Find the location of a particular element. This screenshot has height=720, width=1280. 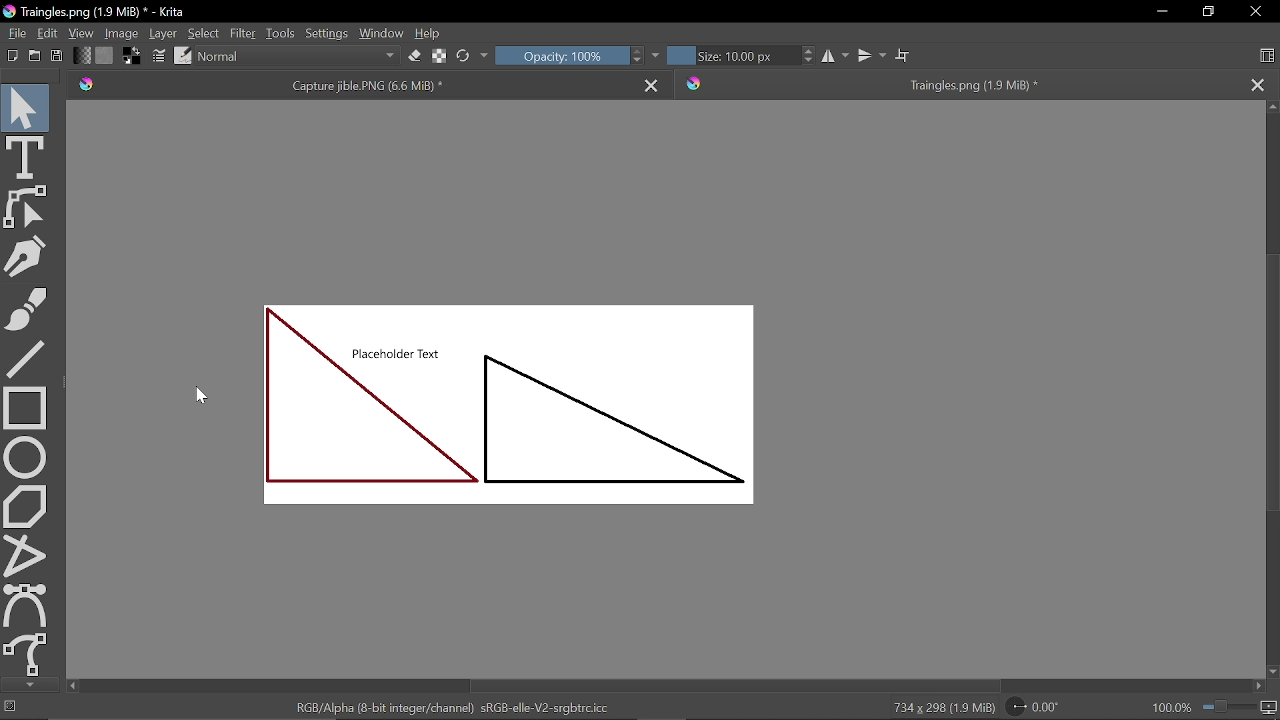

text tool is located at coordinates (26, 157).